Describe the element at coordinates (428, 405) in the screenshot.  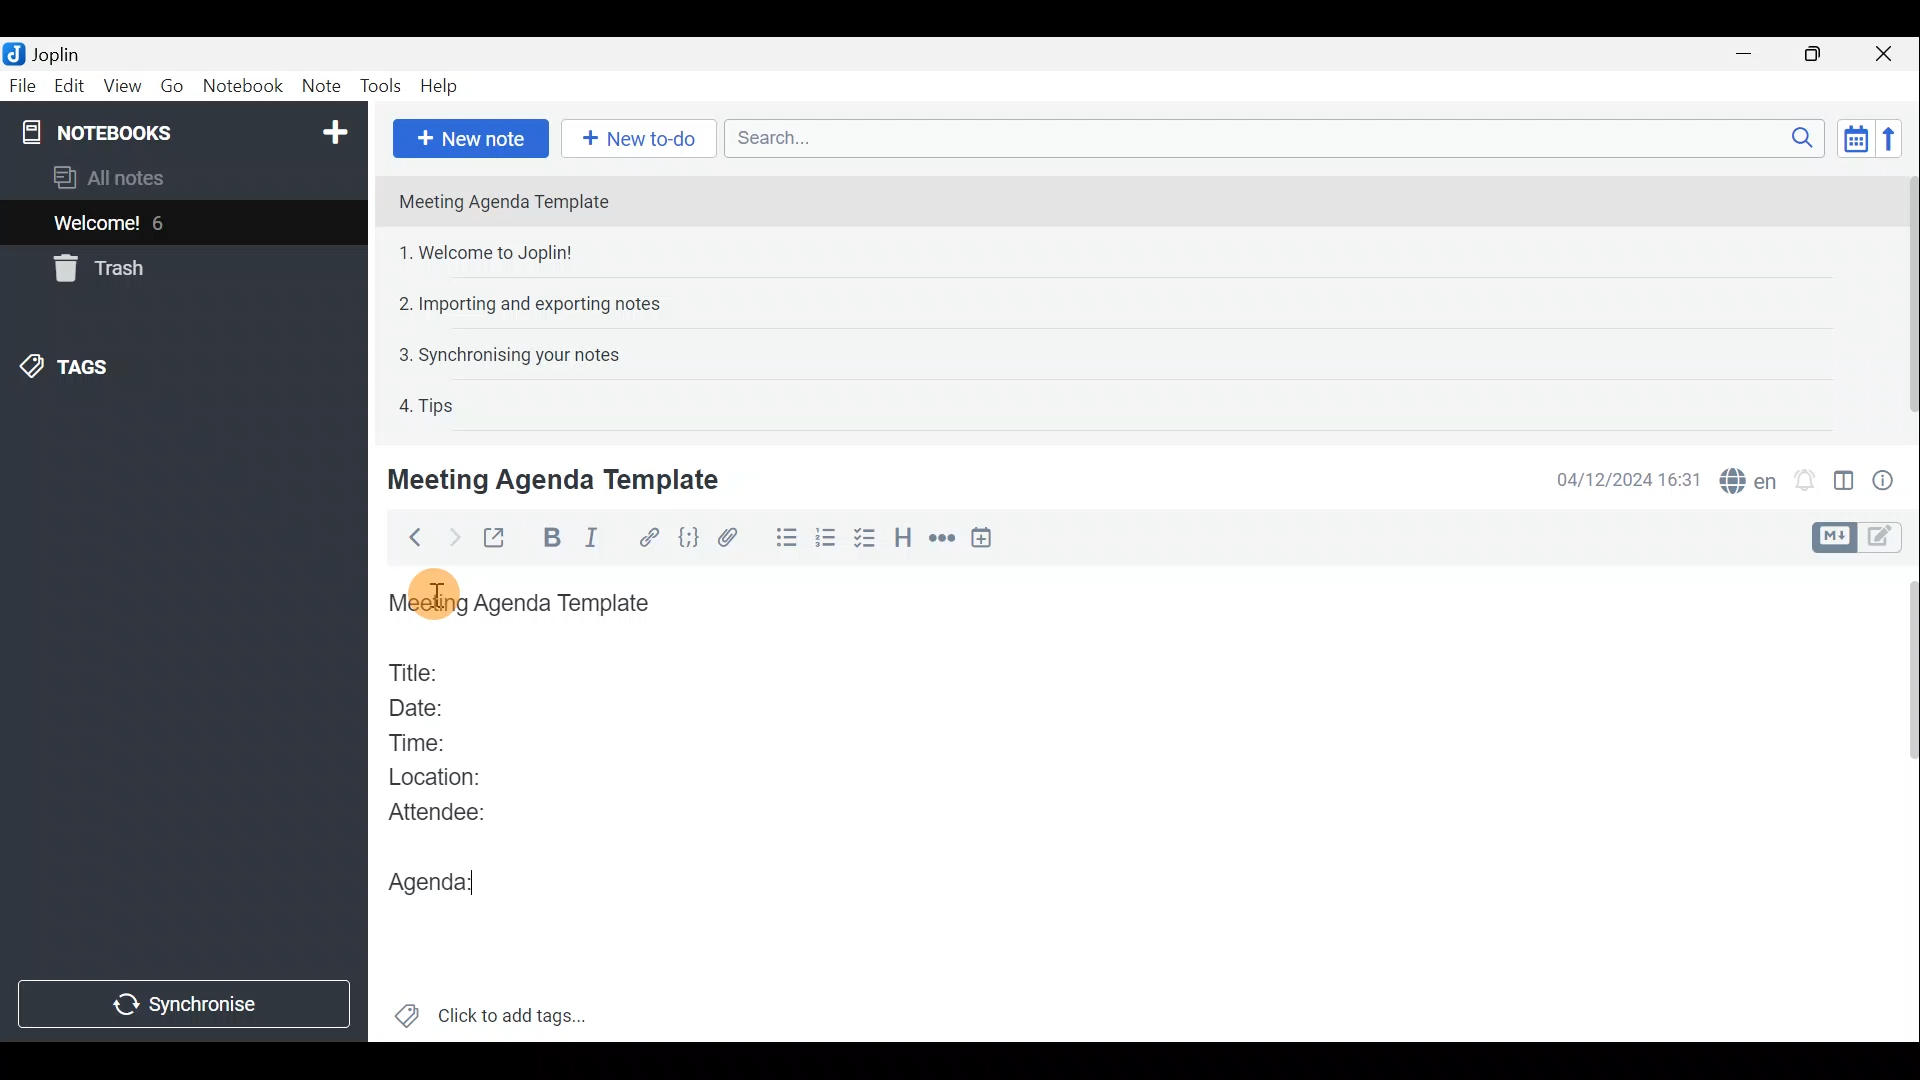
I see `4. Tips` at that location.